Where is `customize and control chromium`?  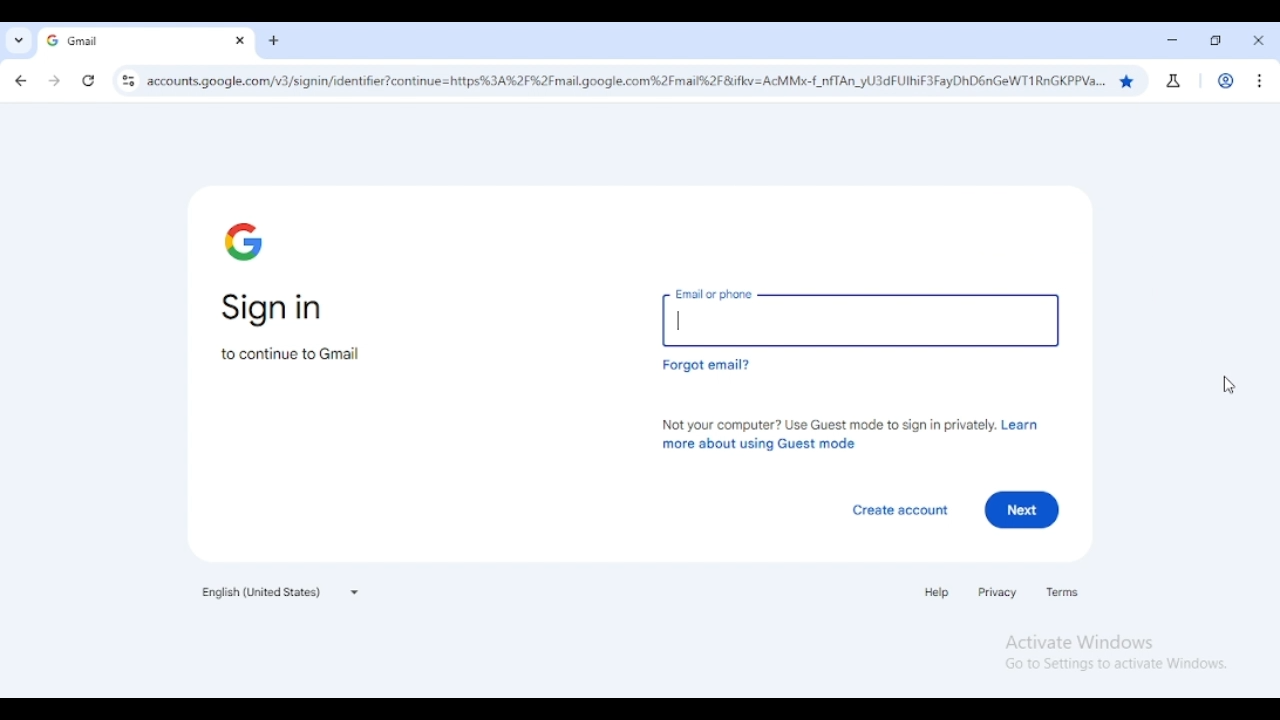
customize and control chromium is located at coordinates (1259, 80).